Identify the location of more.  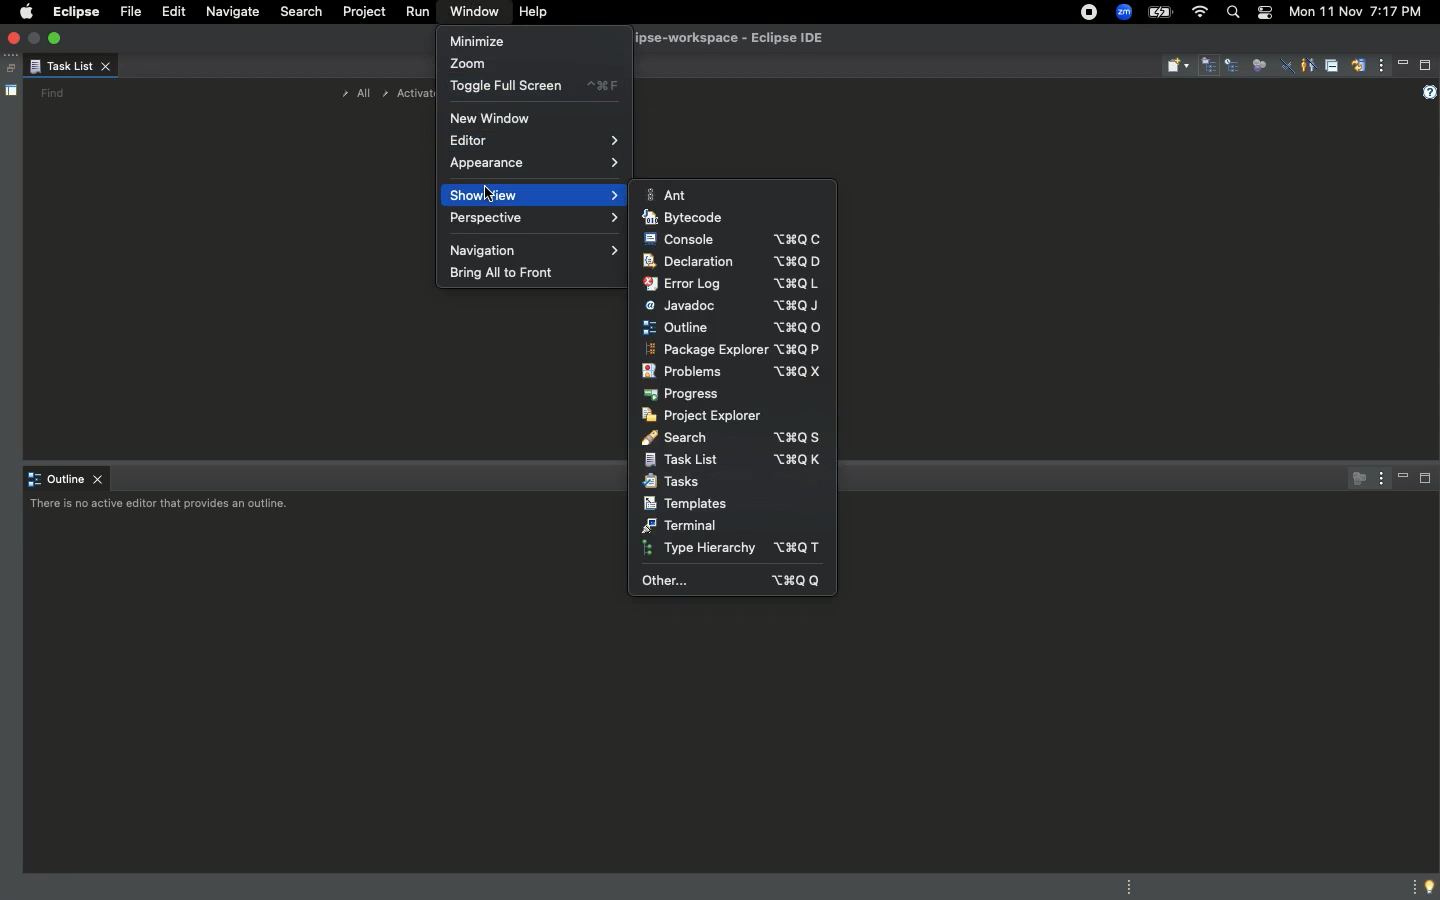
(1410, 885).